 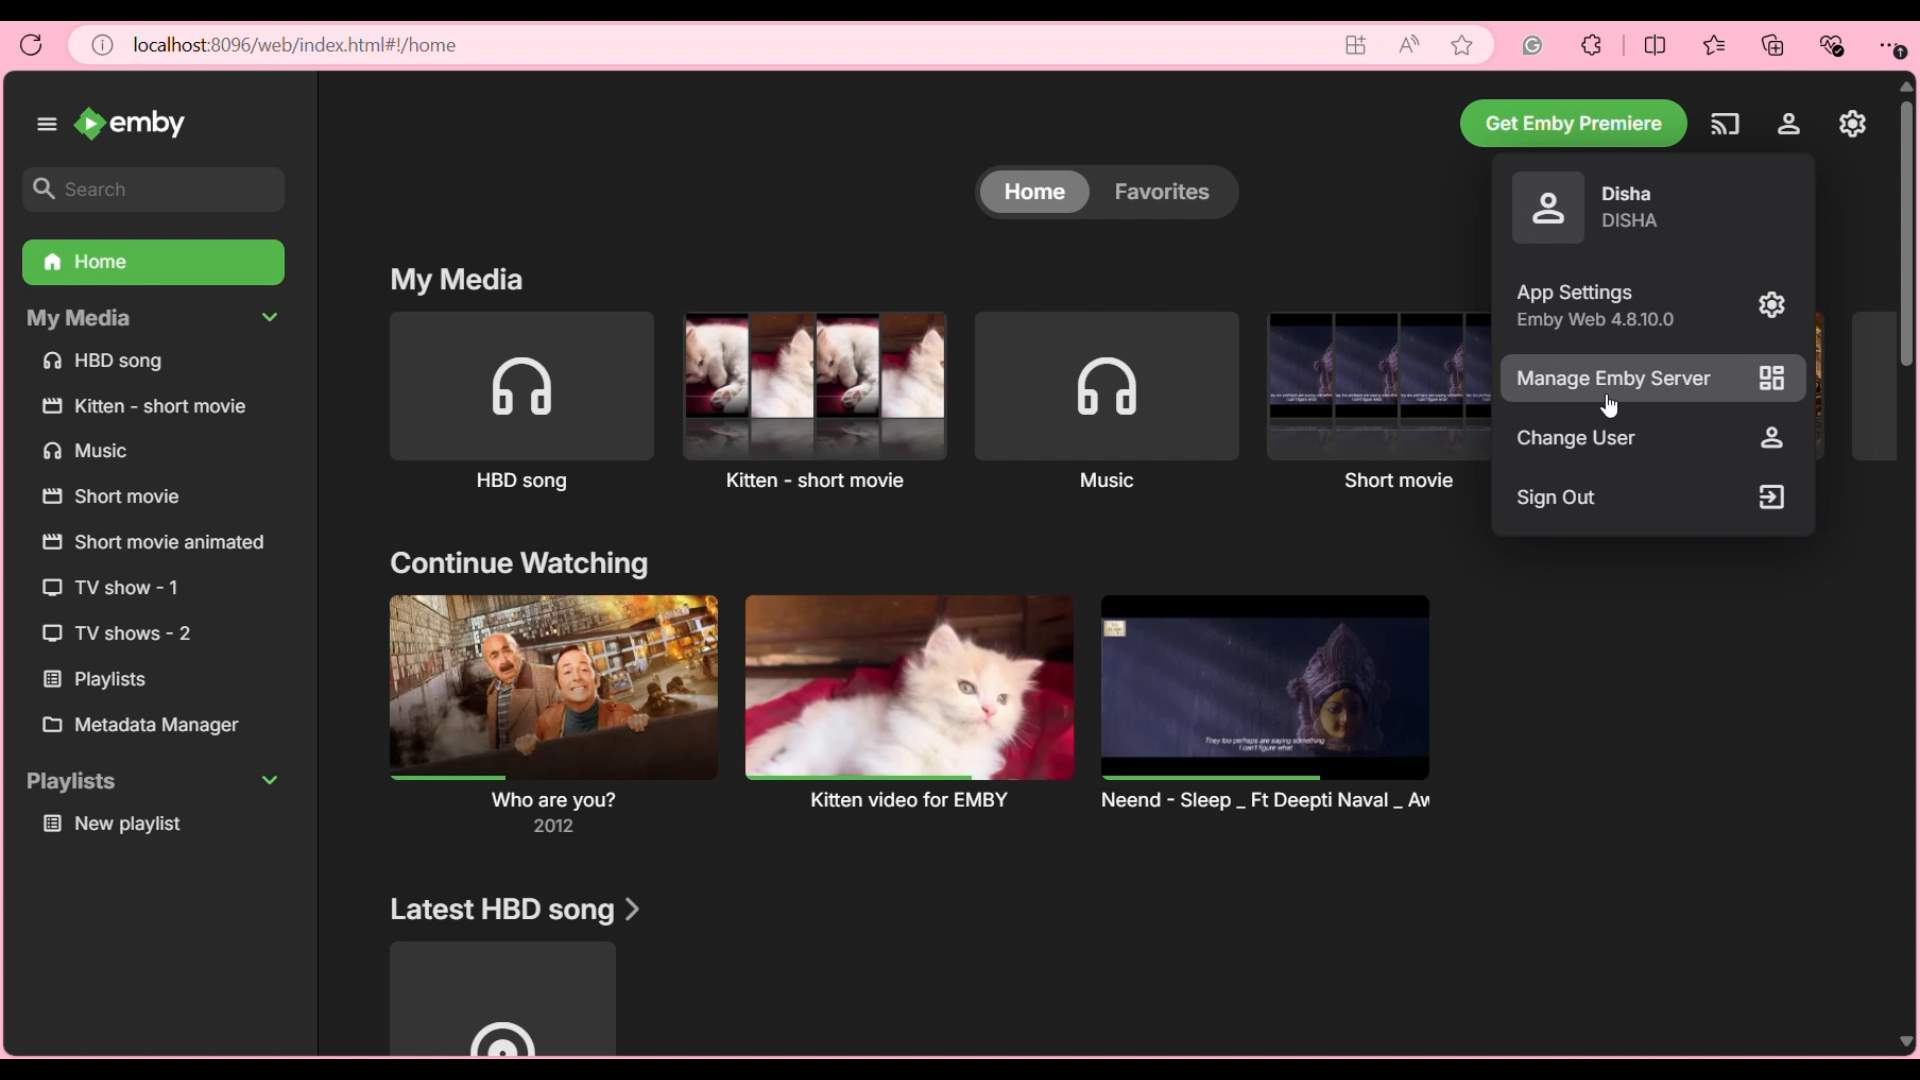 I want to click on playlist, so click(x=99, y=681).